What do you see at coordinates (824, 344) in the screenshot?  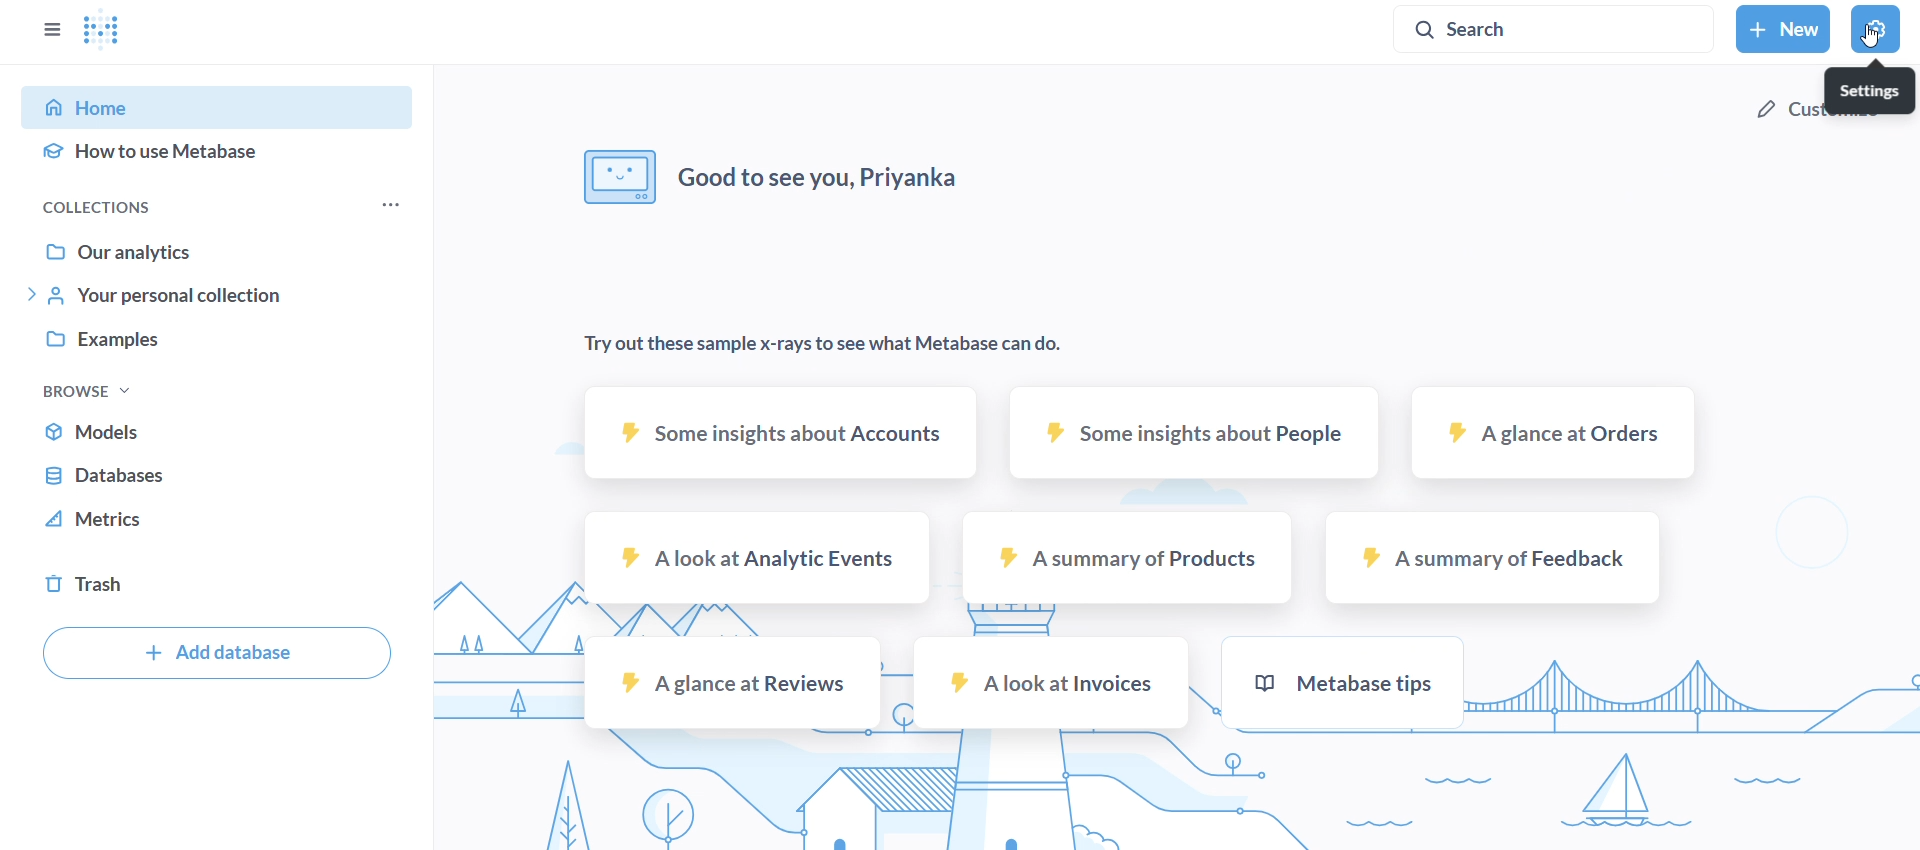 I see `try out these sample x-rays to see what metabase can do.` at bounding box center [824, 344].